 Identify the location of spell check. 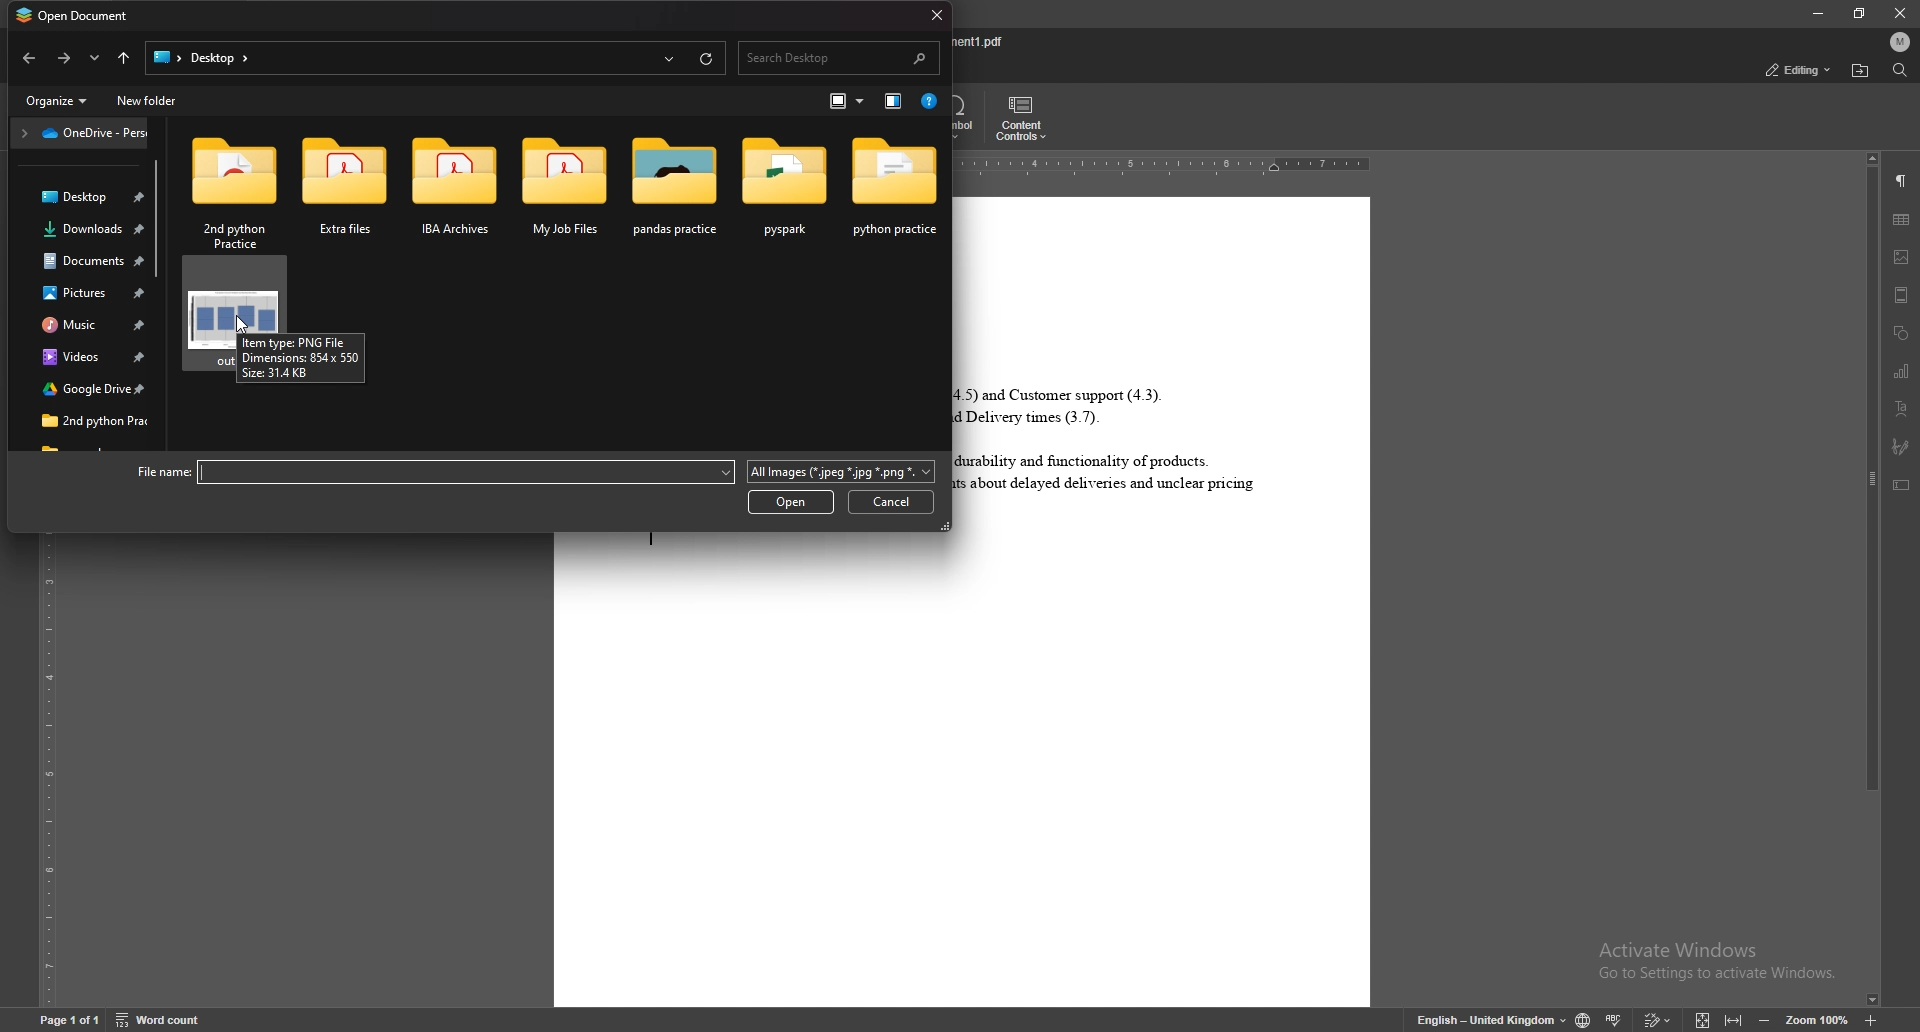
(1615, 1020).